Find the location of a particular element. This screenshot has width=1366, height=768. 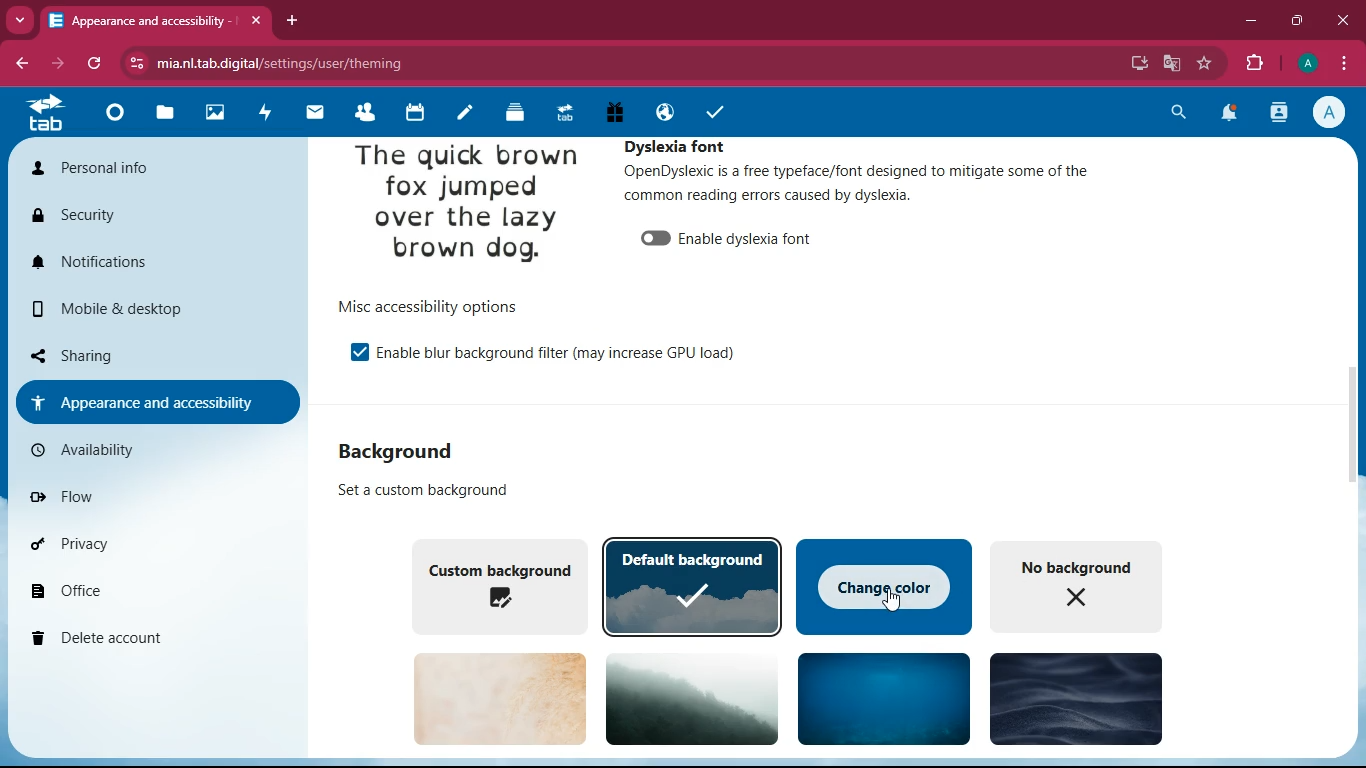

personal info is located at coordinates (128, 168).